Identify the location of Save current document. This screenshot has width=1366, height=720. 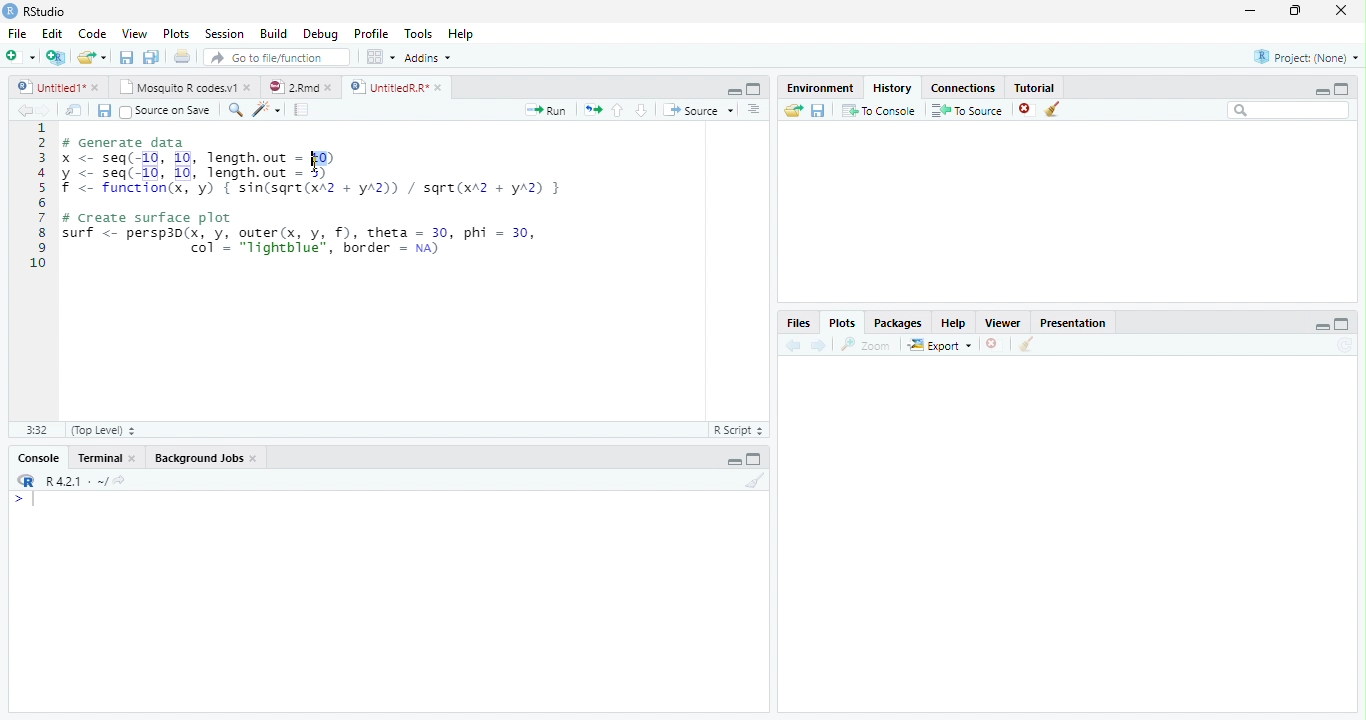
(103, 110).